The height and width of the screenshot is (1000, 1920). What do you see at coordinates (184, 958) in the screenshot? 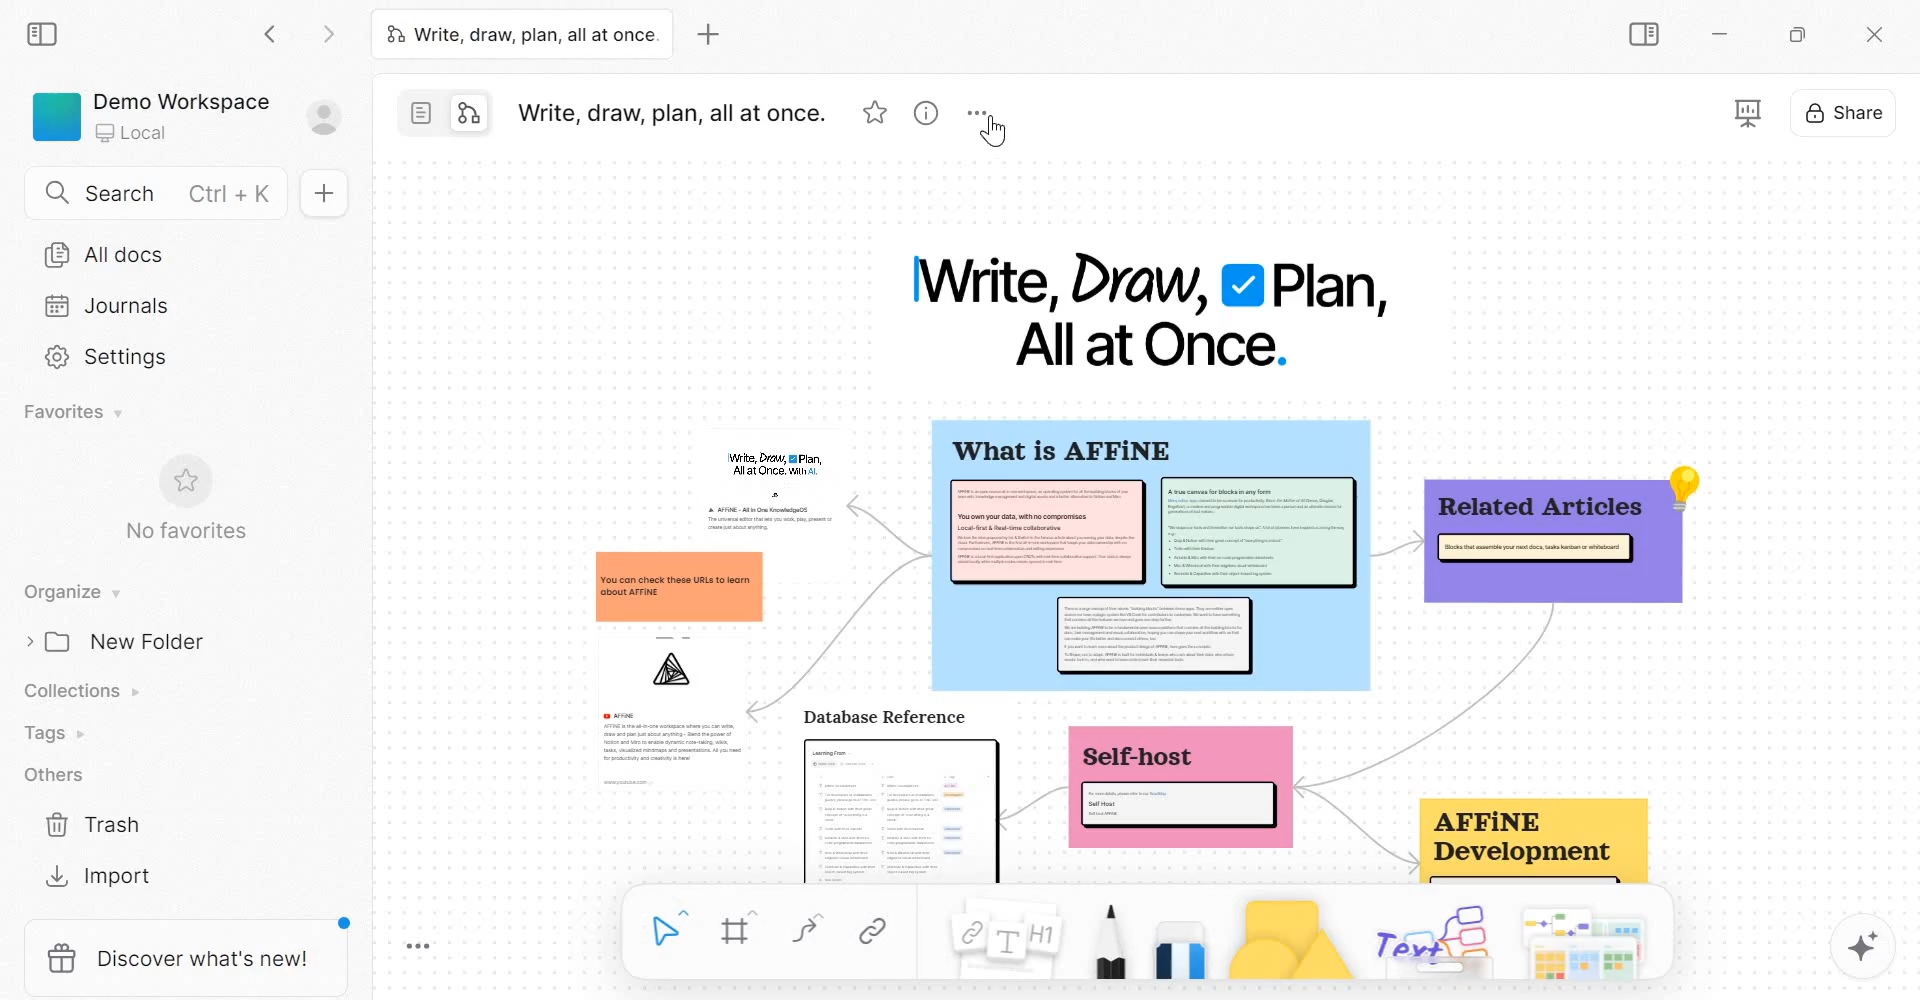
I see `discover what's new!` at bounding box center [184, 958].